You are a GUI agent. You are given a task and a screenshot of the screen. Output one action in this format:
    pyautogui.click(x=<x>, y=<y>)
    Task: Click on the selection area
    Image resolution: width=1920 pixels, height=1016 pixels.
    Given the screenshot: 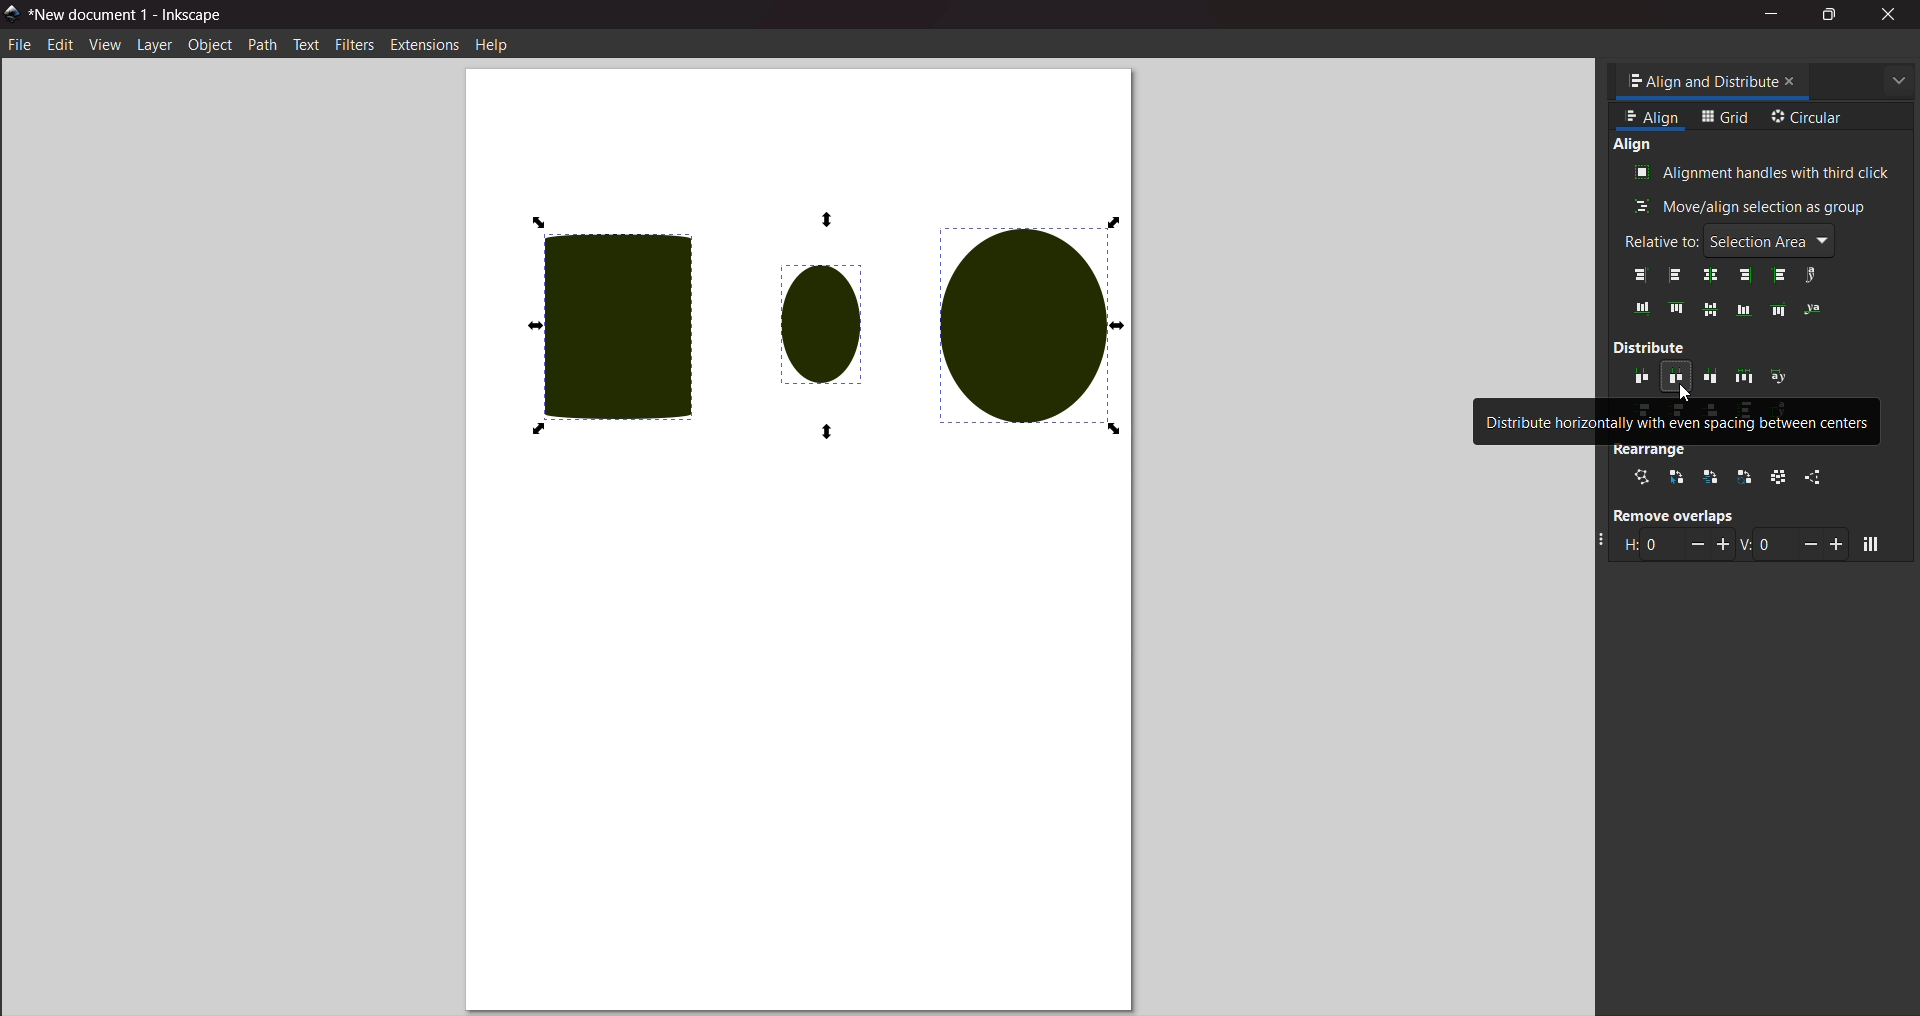 What is the action you would take?
    pyautogui.click(x=1774, y=239)
    